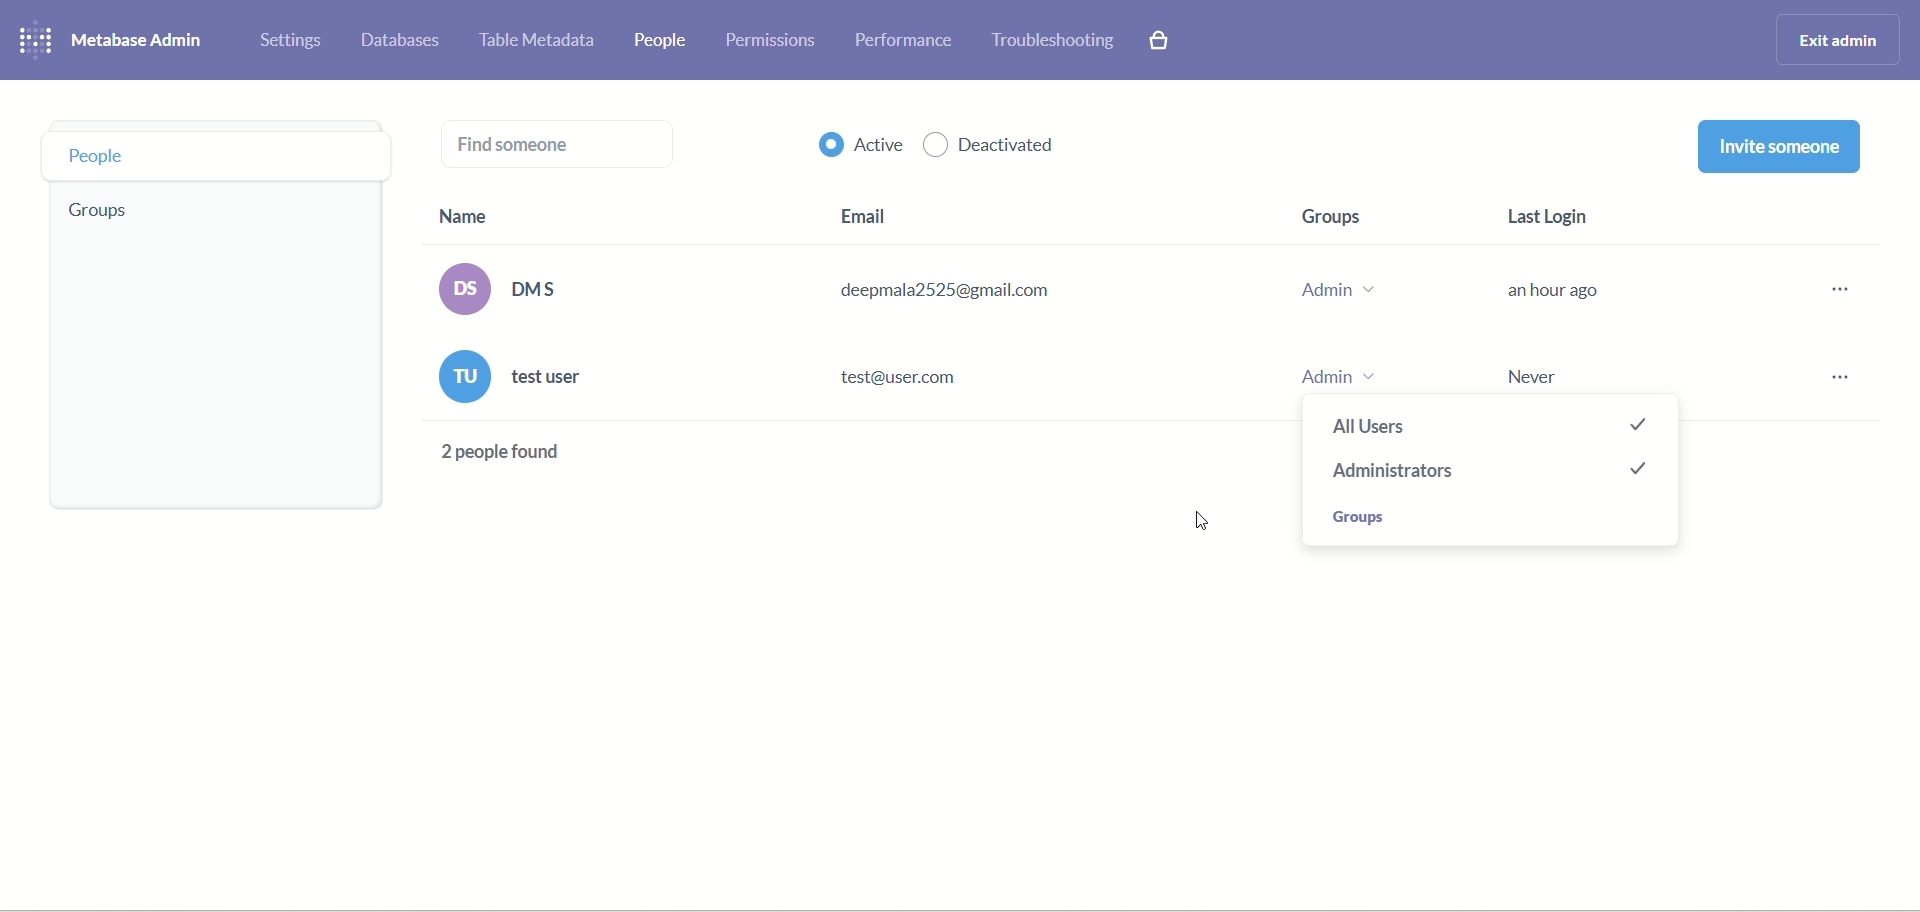 The width and height of the screenshot is (1920, 912). I want to click on email, so click(935, 311).